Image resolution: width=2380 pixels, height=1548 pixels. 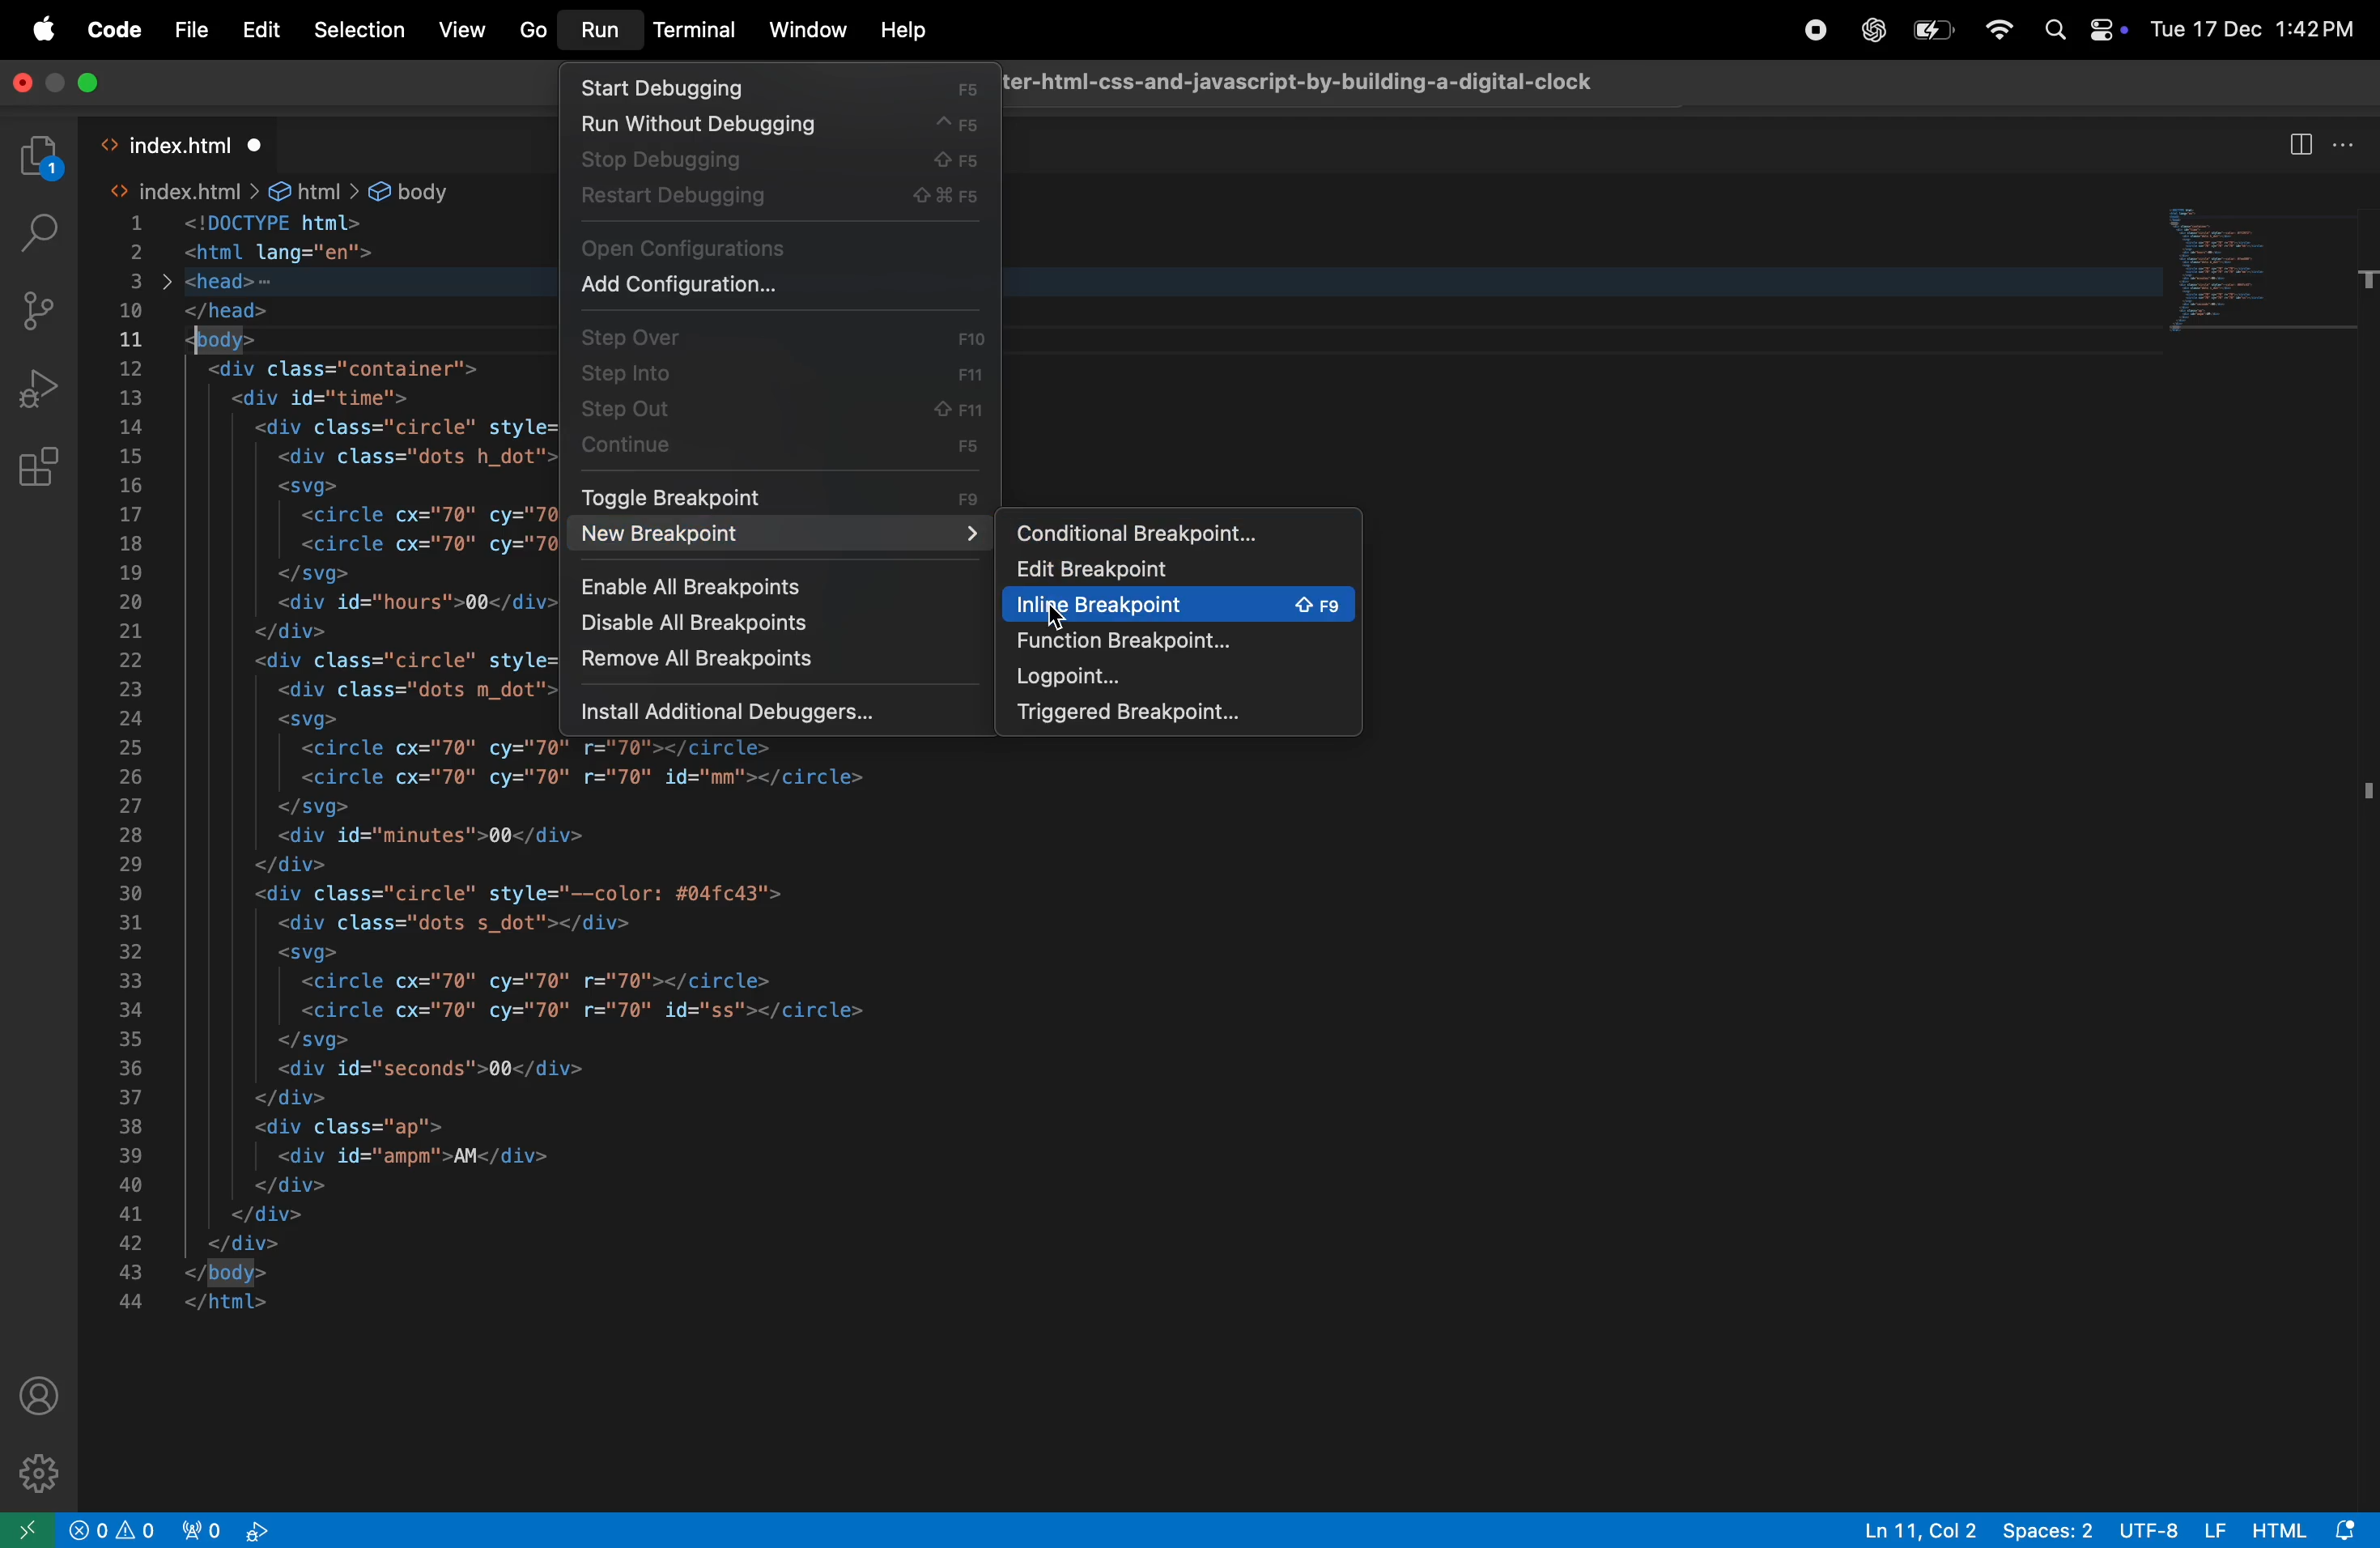 What do you see at coordinates (1180, 641) in the screenshot?
I see `functional breakpoint` at bounding box center [1180, 641].